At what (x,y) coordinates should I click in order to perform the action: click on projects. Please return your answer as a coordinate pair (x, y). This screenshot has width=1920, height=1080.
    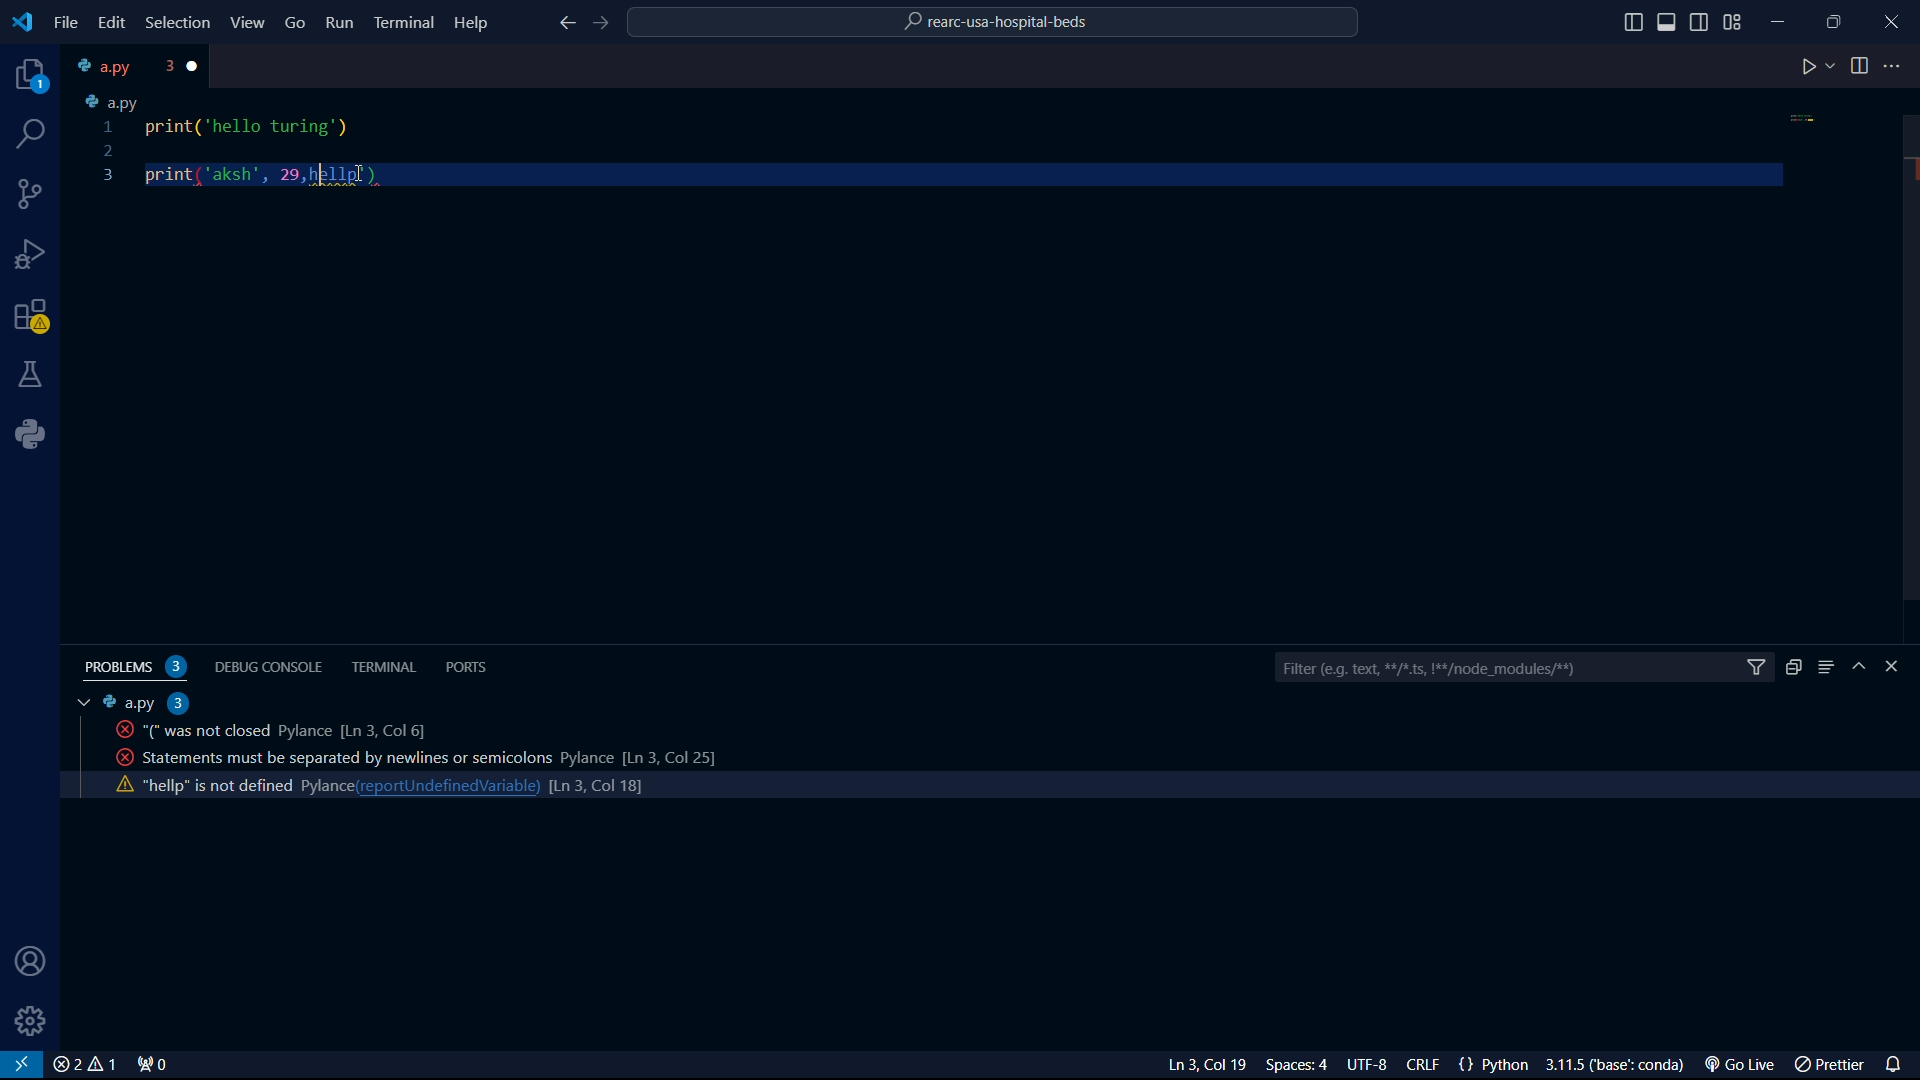
    Looking at the image, I should click on (32, 79).